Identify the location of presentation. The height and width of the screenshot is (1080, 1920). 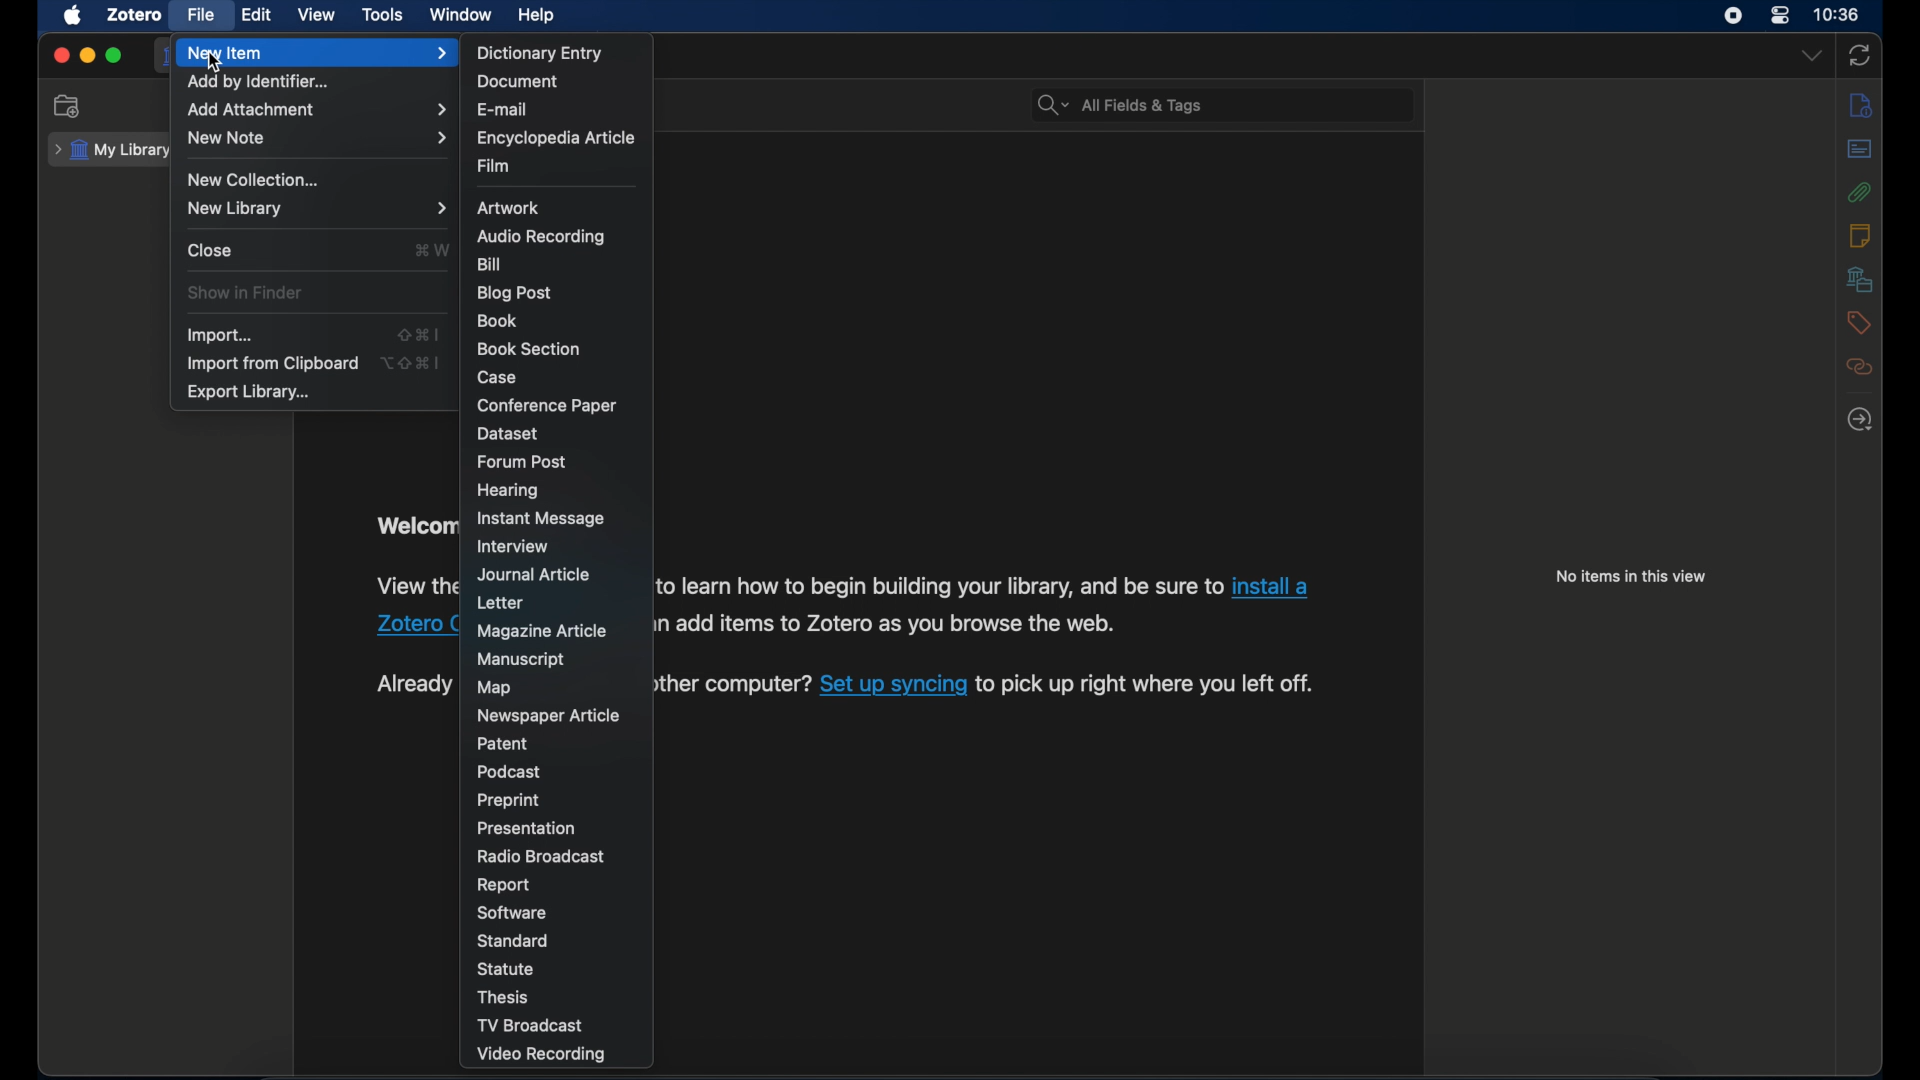
(528, 826).